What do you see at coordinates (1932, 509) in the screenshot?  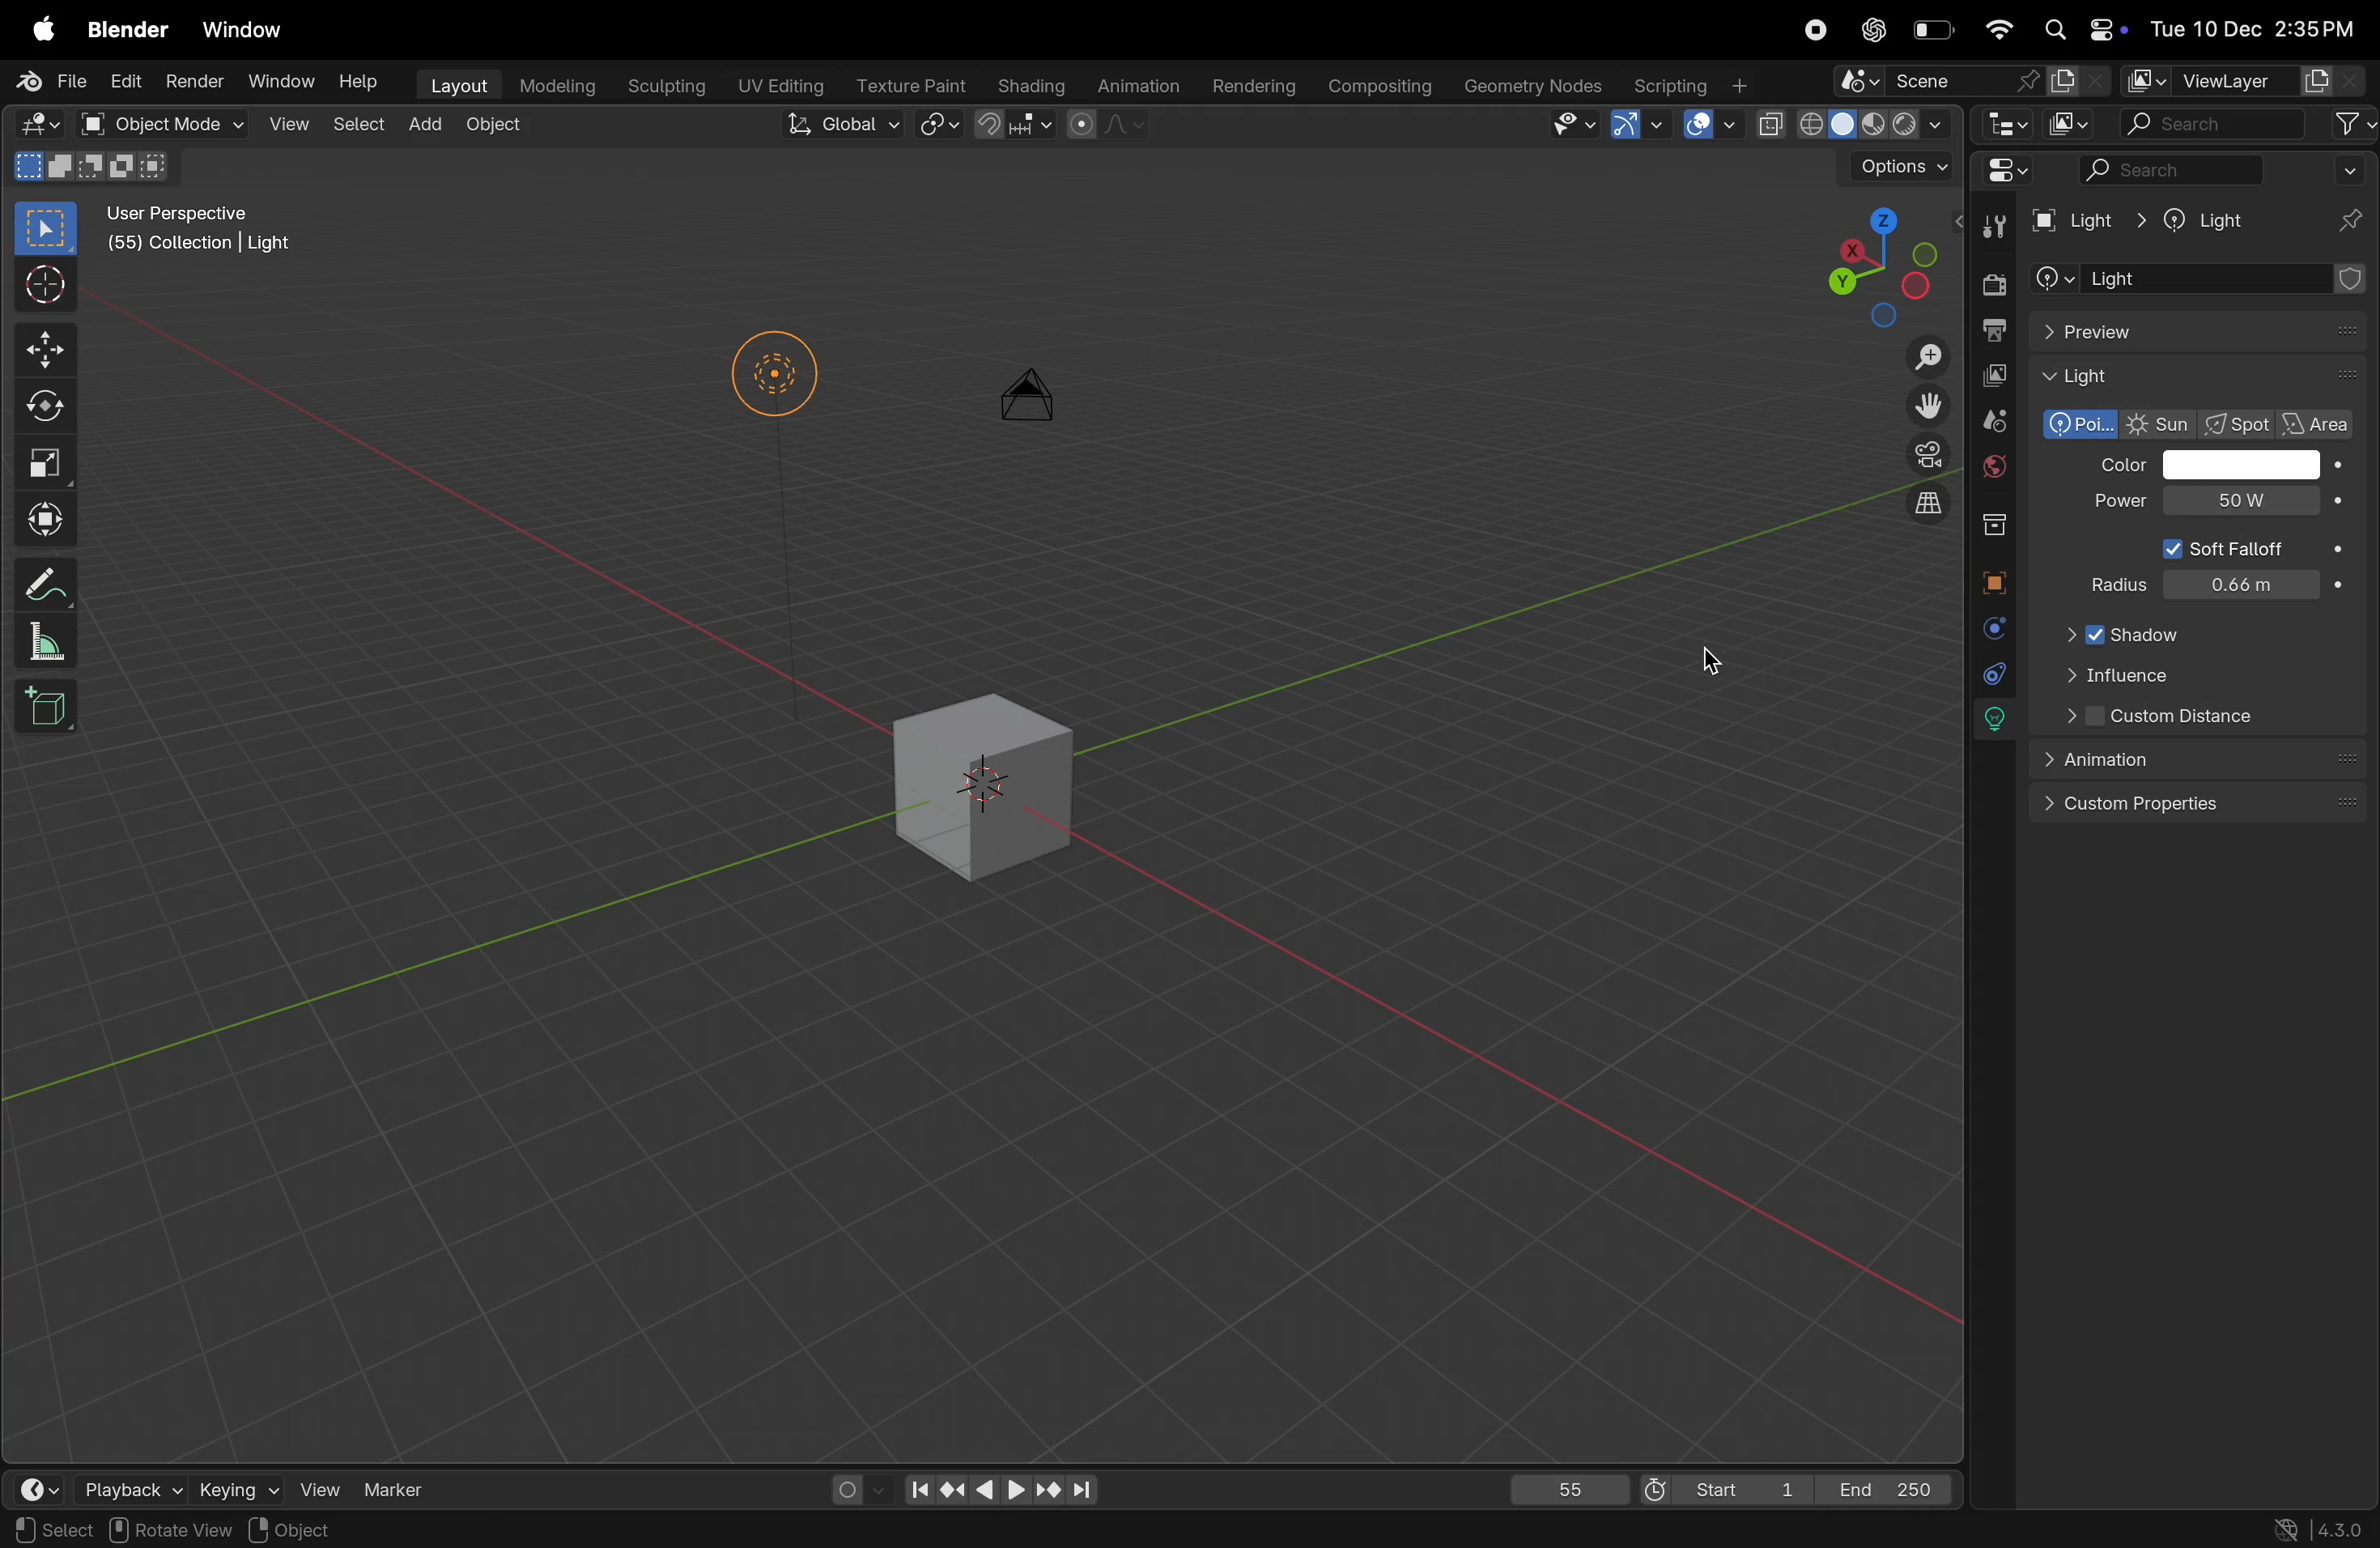 I see `orthographic view` at bounding box center [1932, 509].